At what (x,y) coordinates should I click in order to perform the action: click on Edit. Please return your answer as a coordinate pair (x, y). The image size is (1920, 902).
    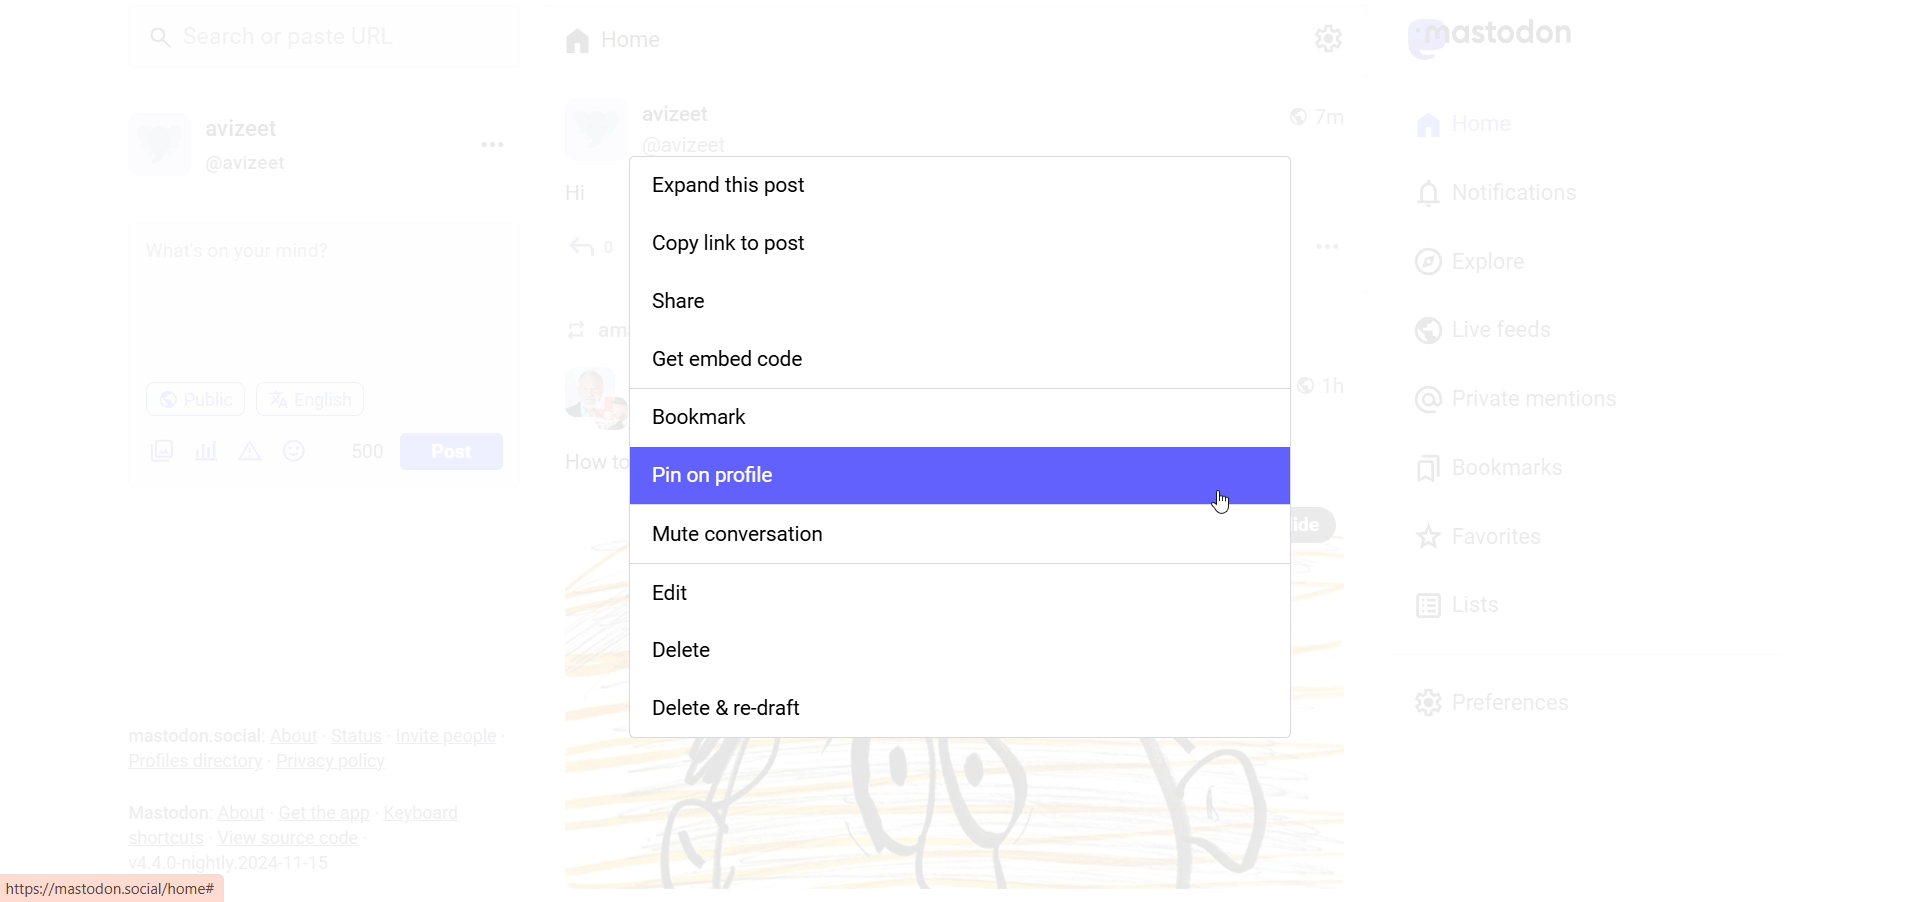
    Looking at the image, I should click on (964, 599).